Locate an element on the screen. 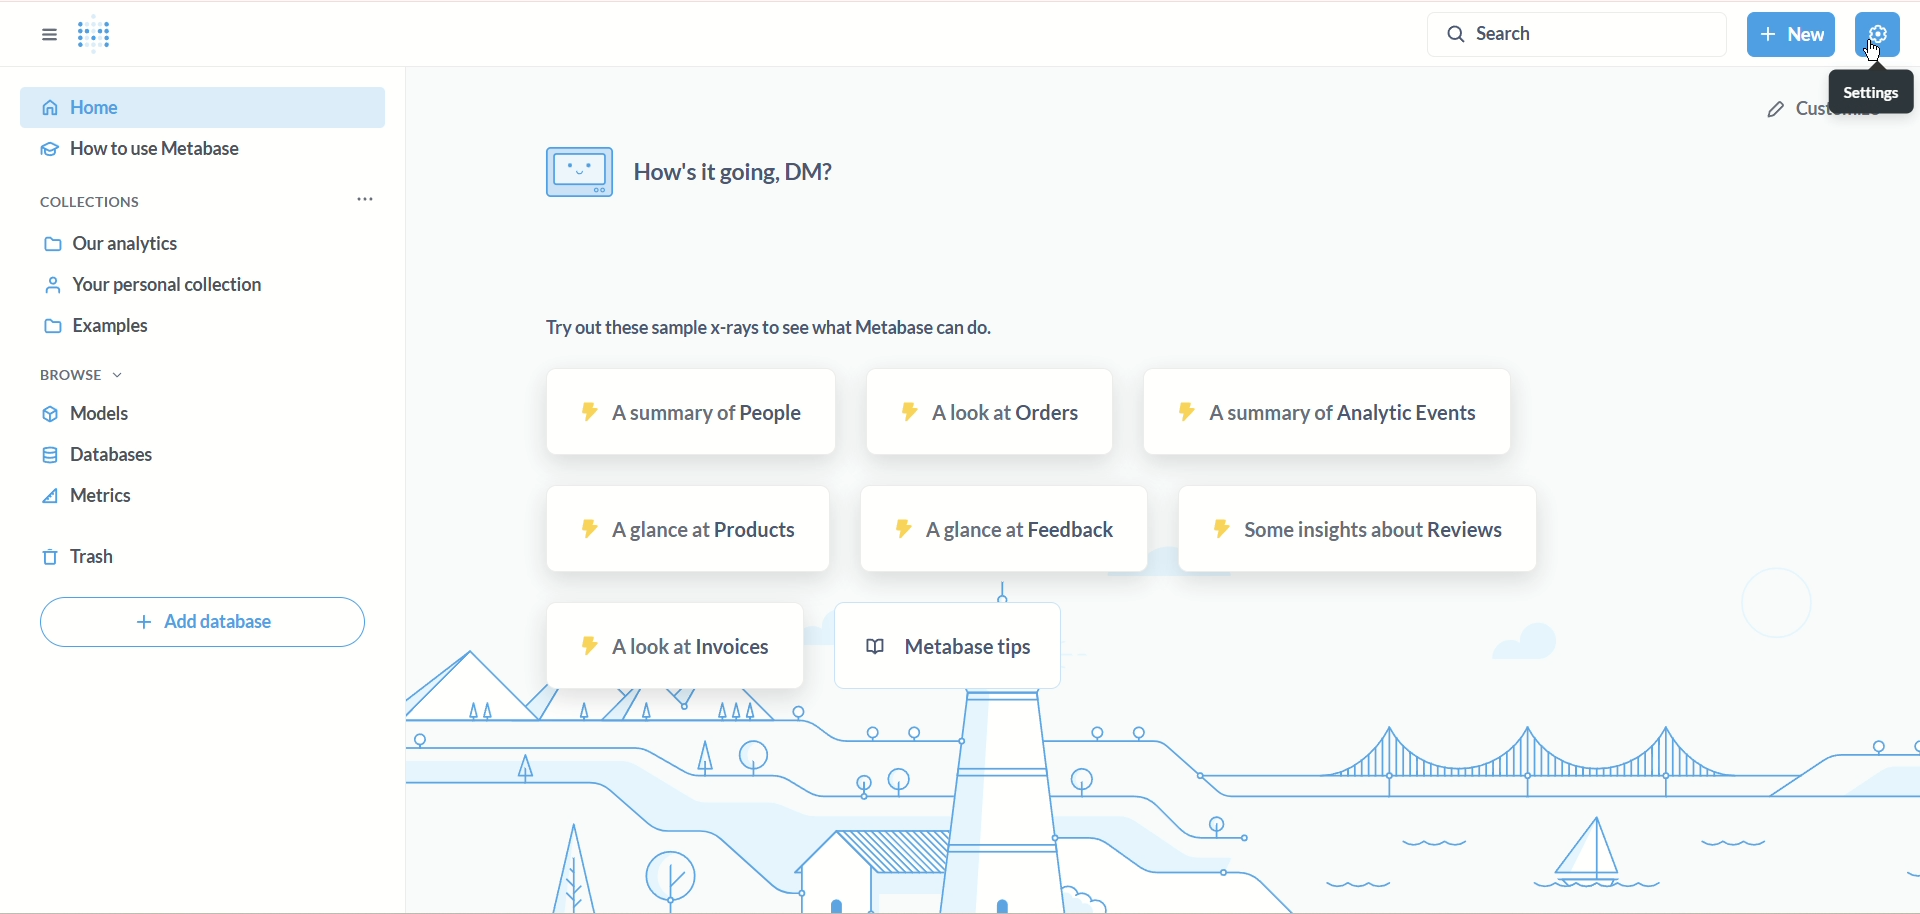  a summary of analytic events is located at coordinates (1321, 412).